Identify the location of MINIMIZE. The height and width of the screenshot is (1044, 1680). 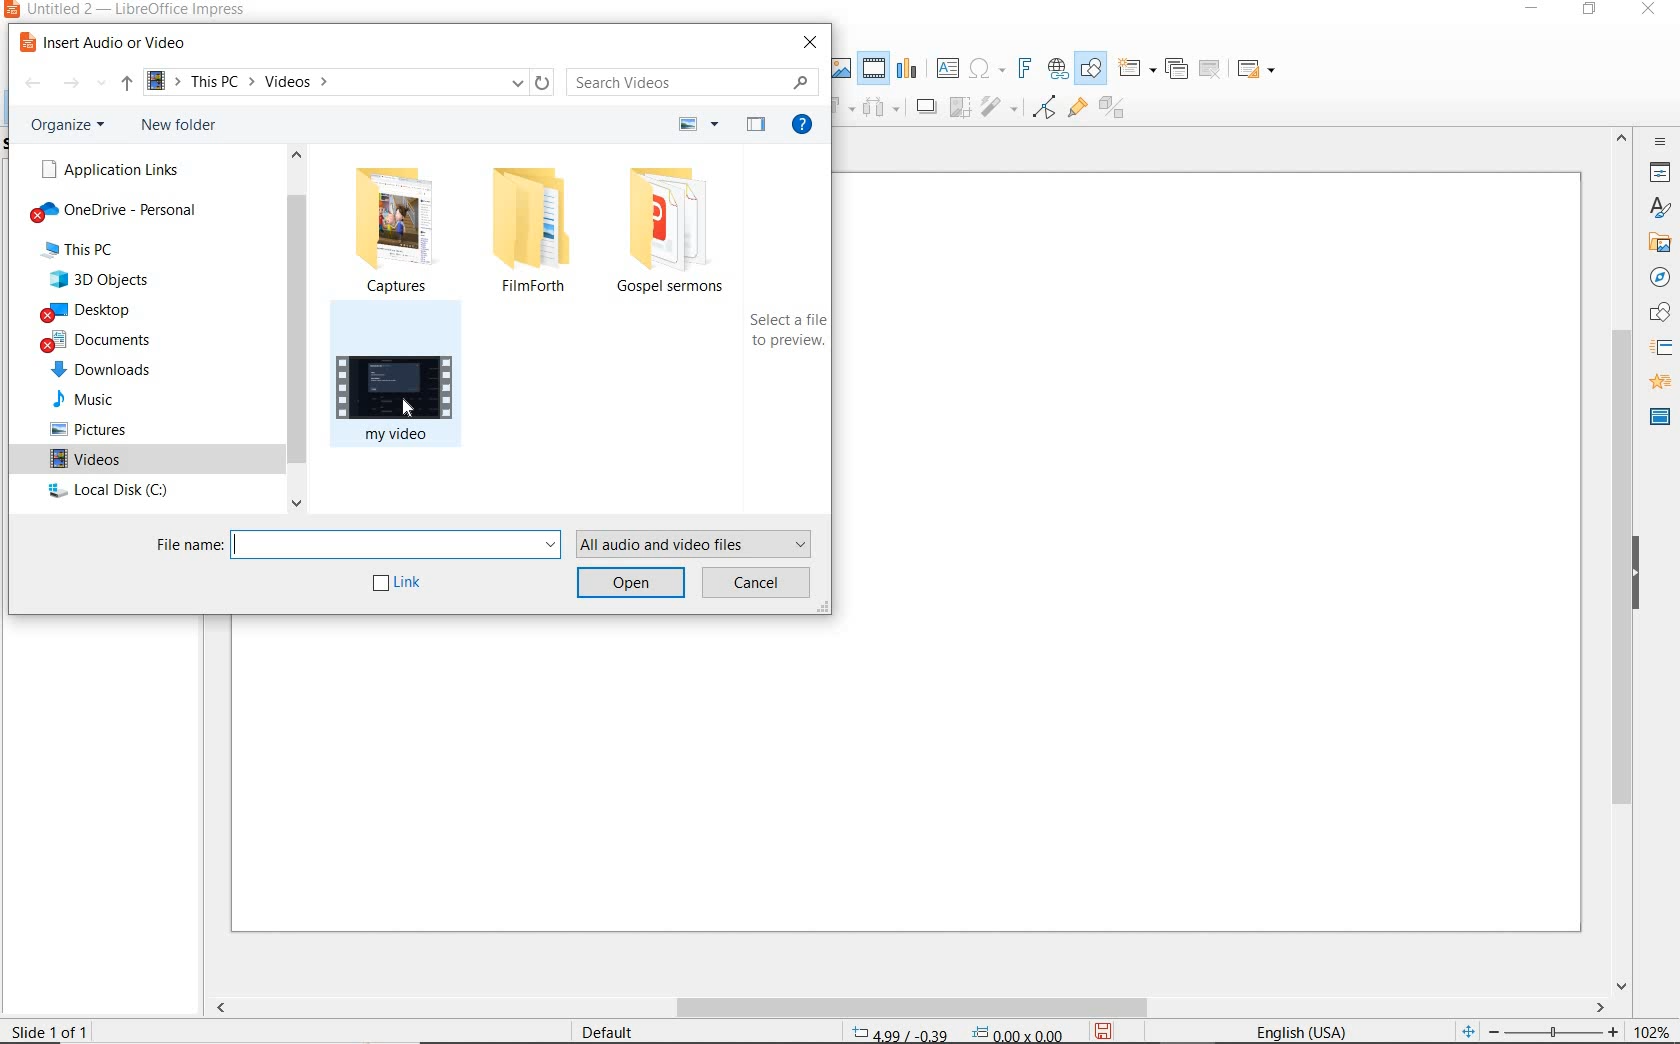
(1528, 10).